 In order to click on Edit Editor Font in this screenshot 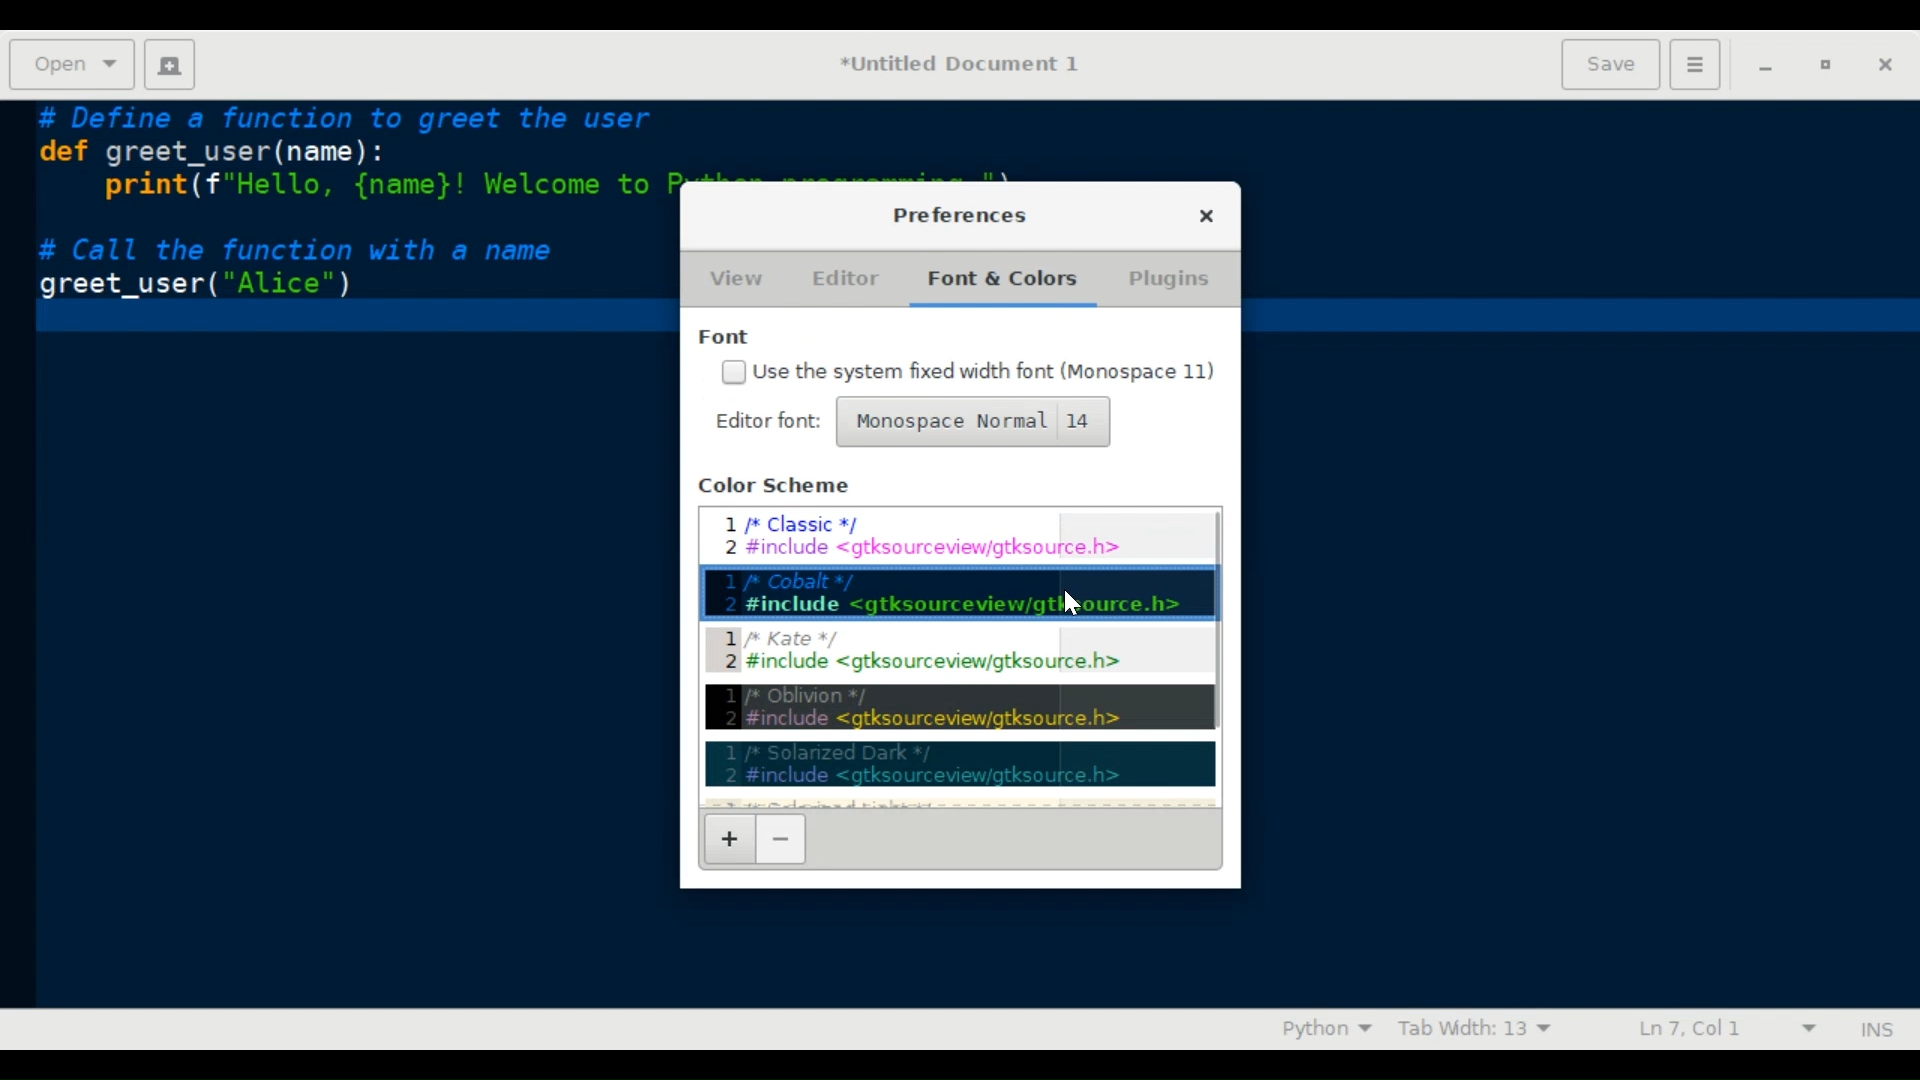, I will do `click(768, 421)`.